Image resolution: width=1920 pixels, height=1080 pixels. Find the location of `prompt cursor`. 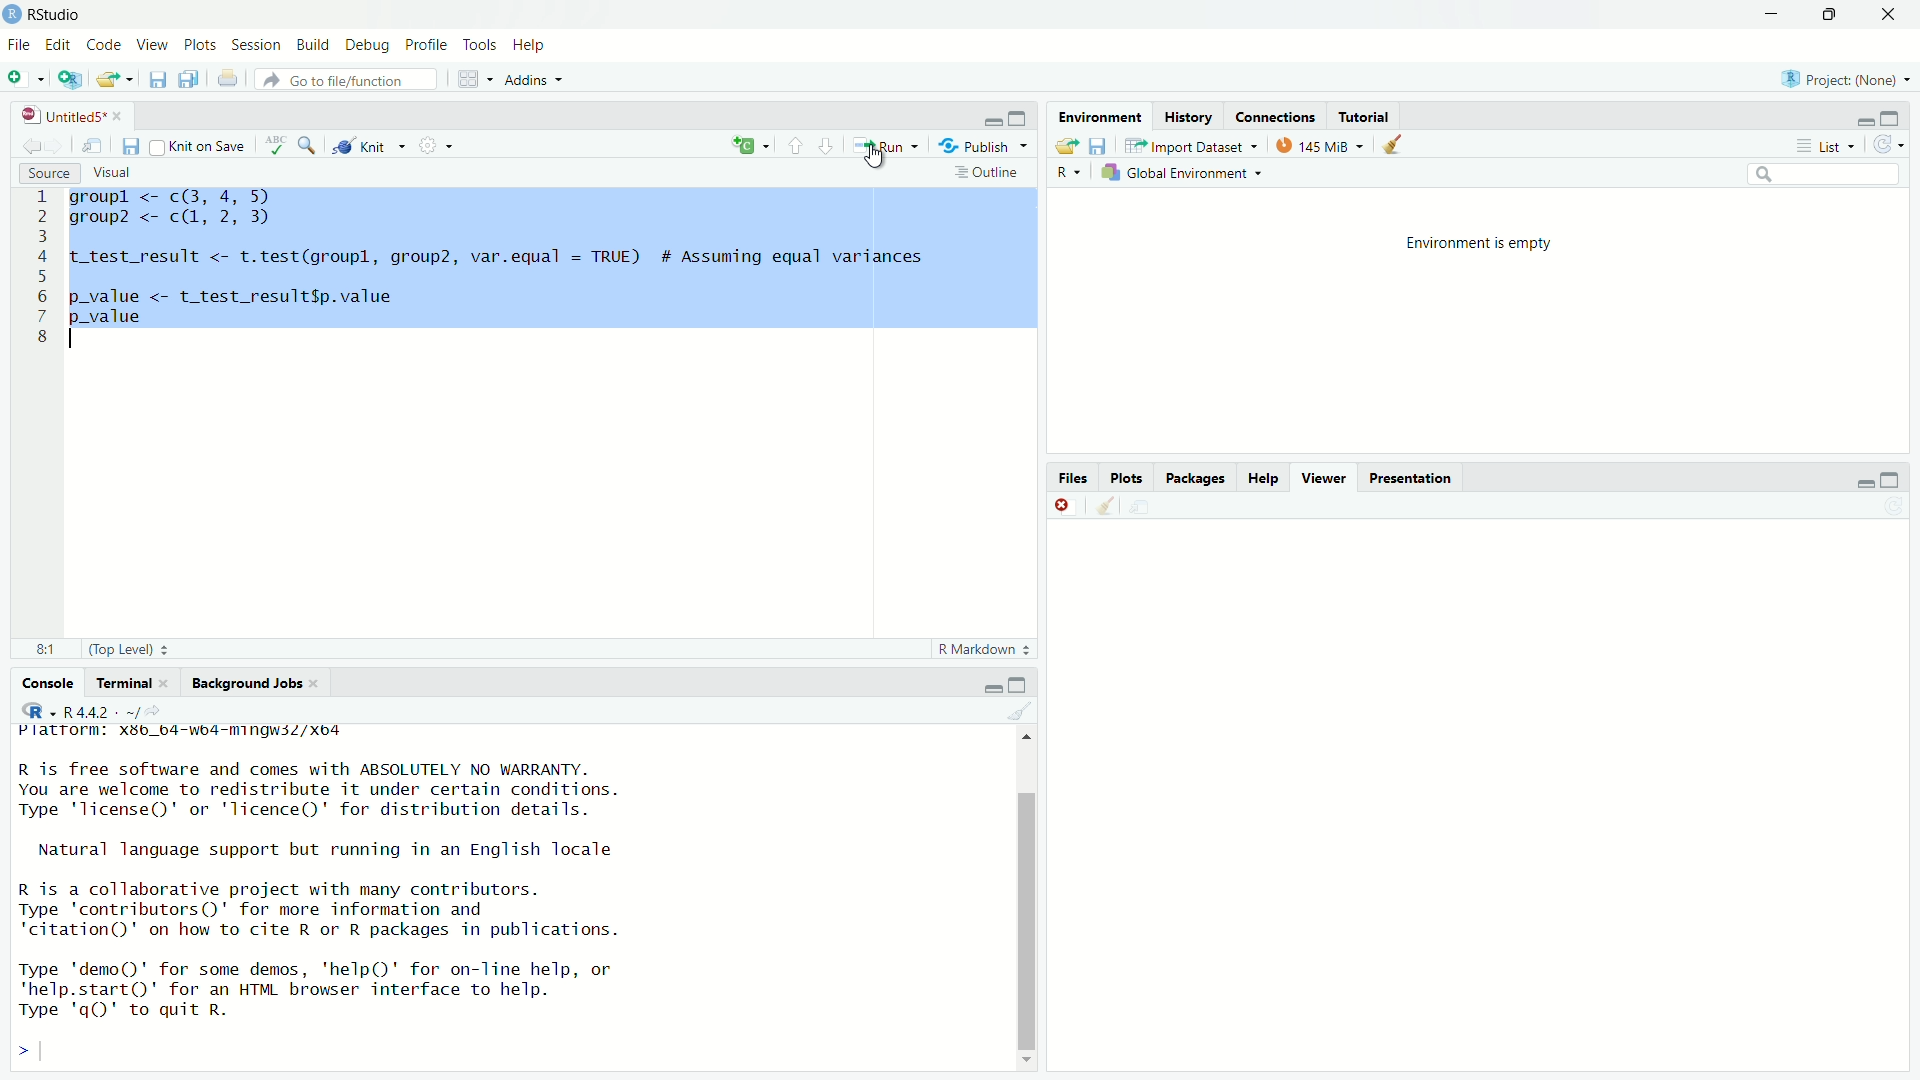

prompt cursor is located at coordinates (23, 1049).